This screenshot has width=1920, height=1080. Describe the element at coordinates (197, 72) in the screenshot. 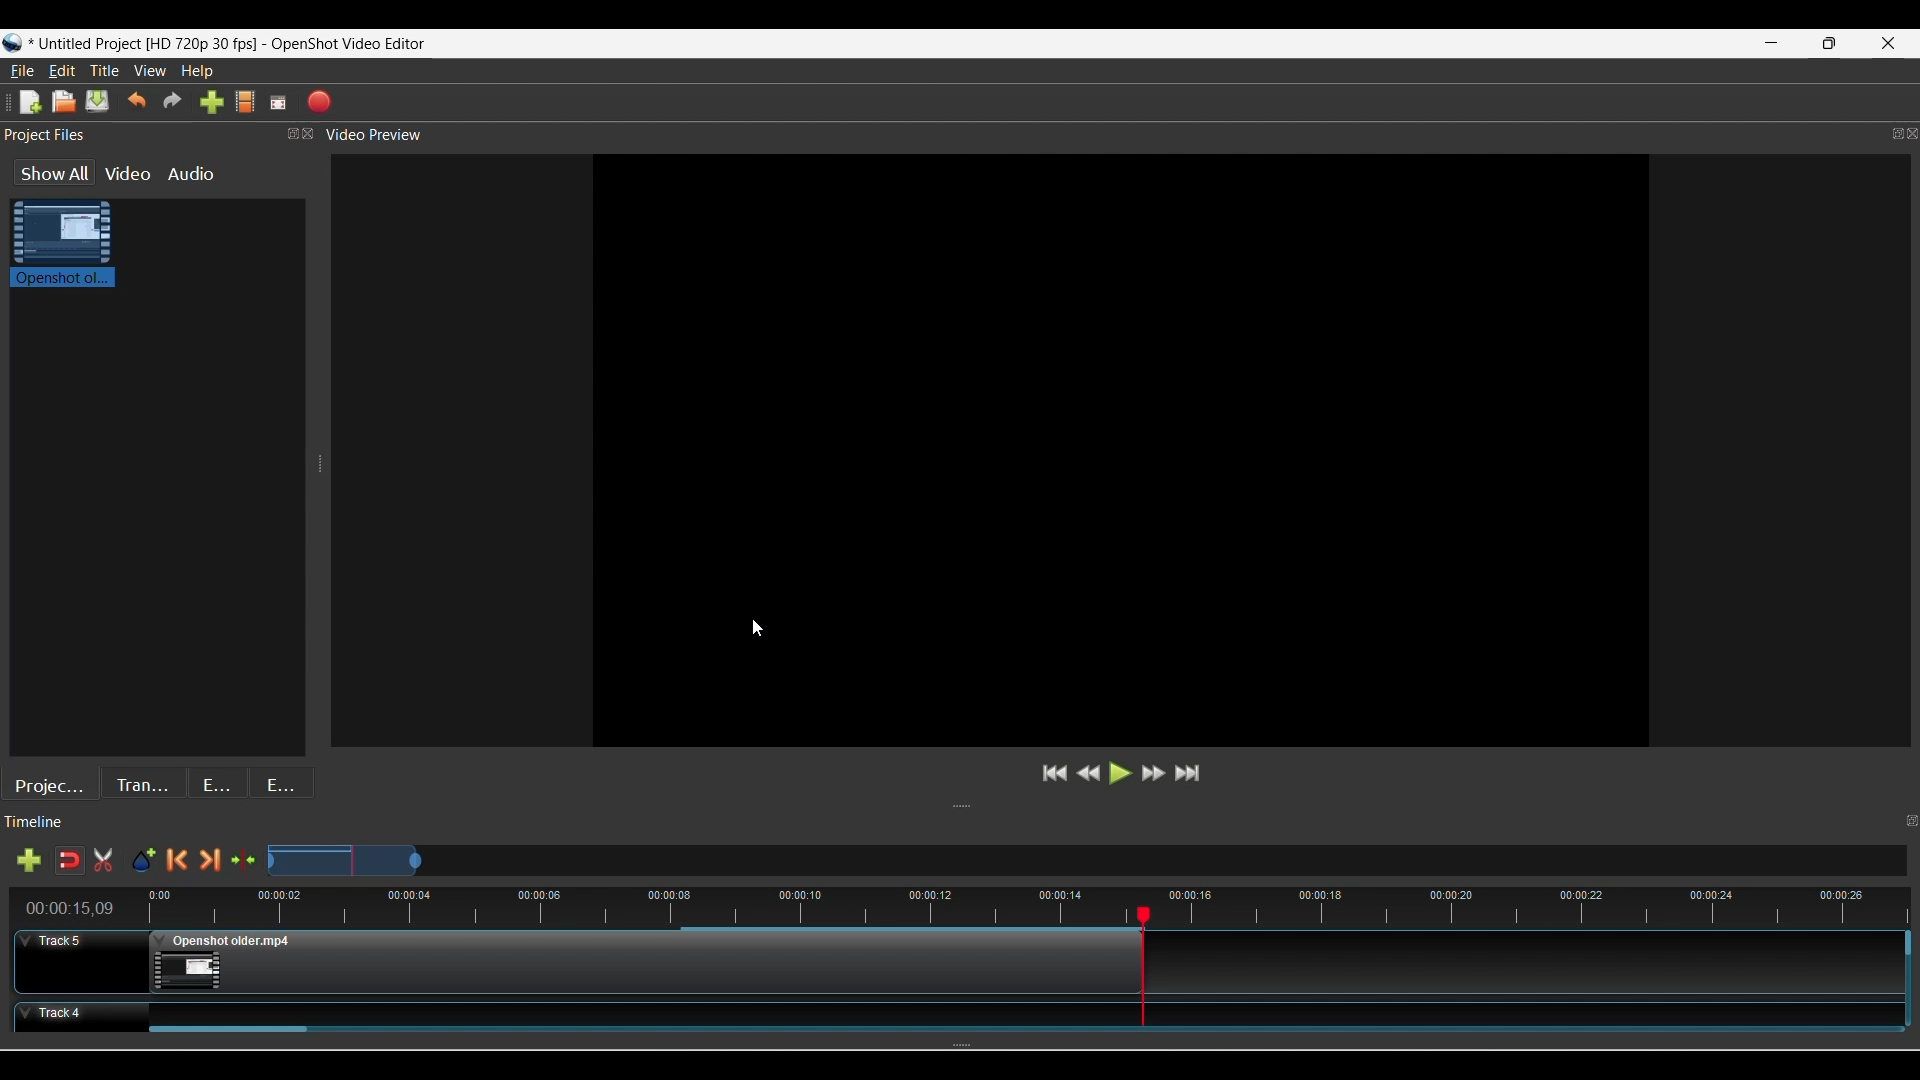

I see `Help` at that location.